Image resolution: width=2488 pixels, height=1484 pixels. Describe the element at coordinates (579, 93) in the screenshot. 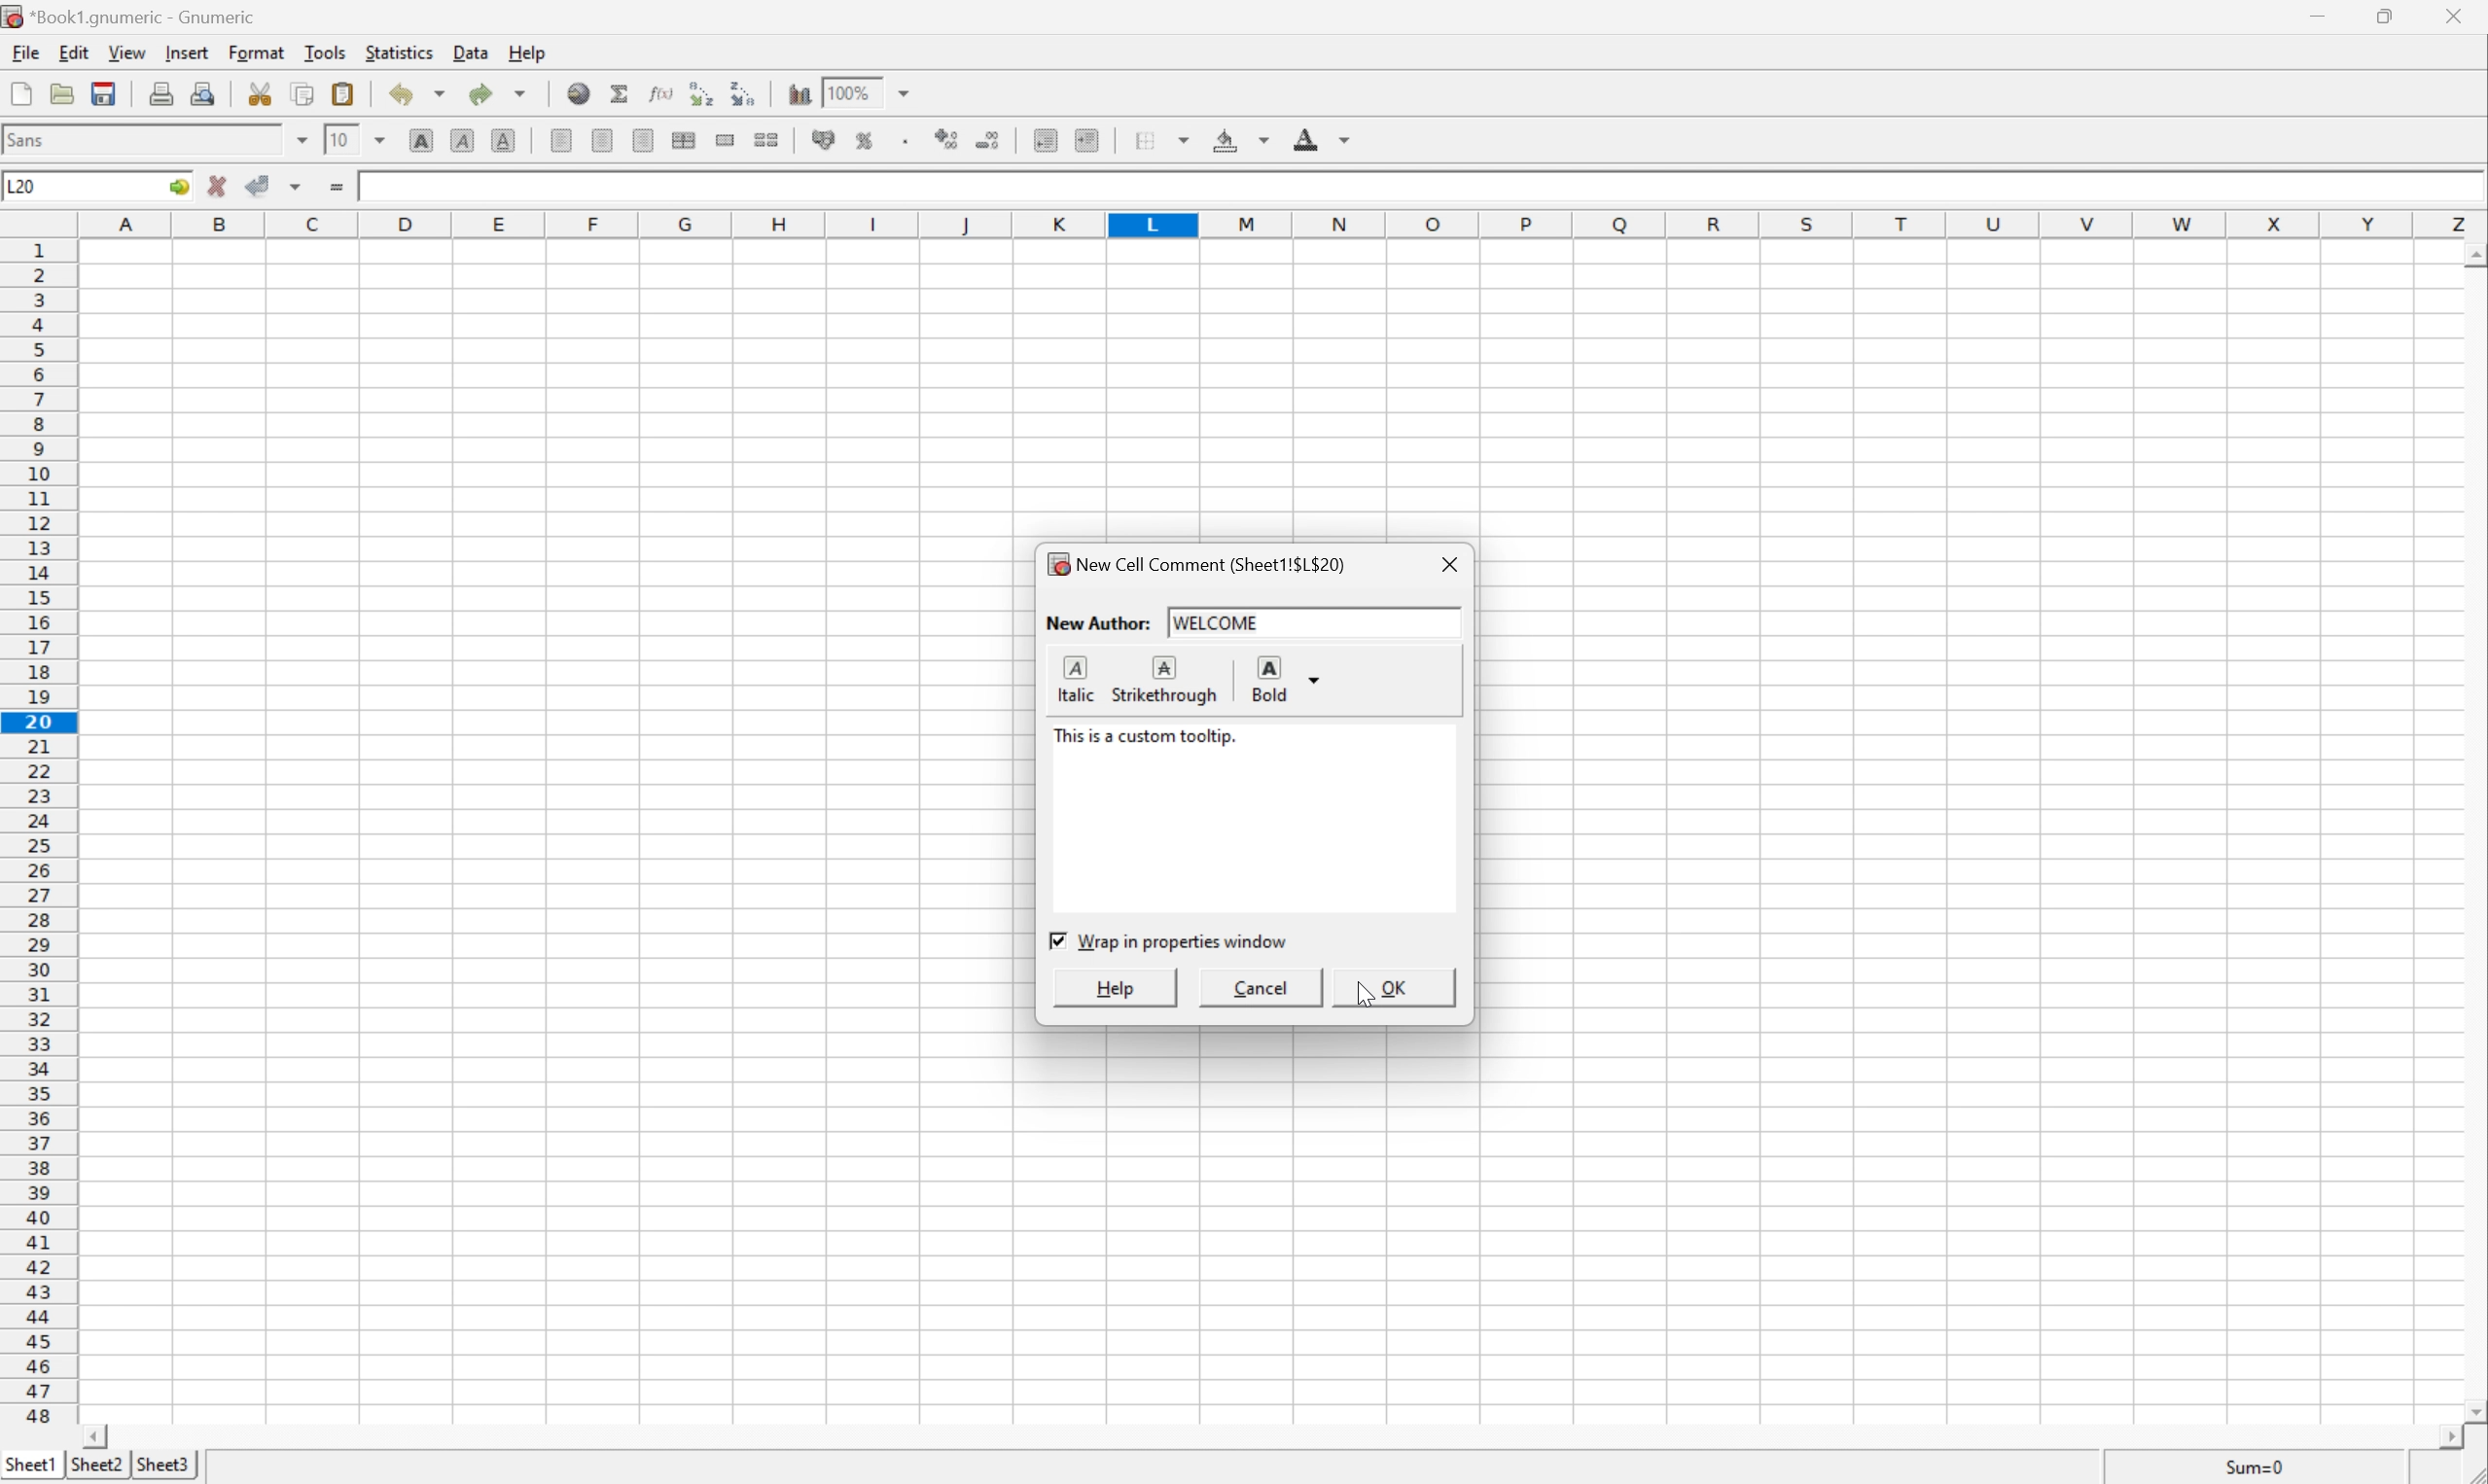

I see `Insert a hyperlink` at that location.